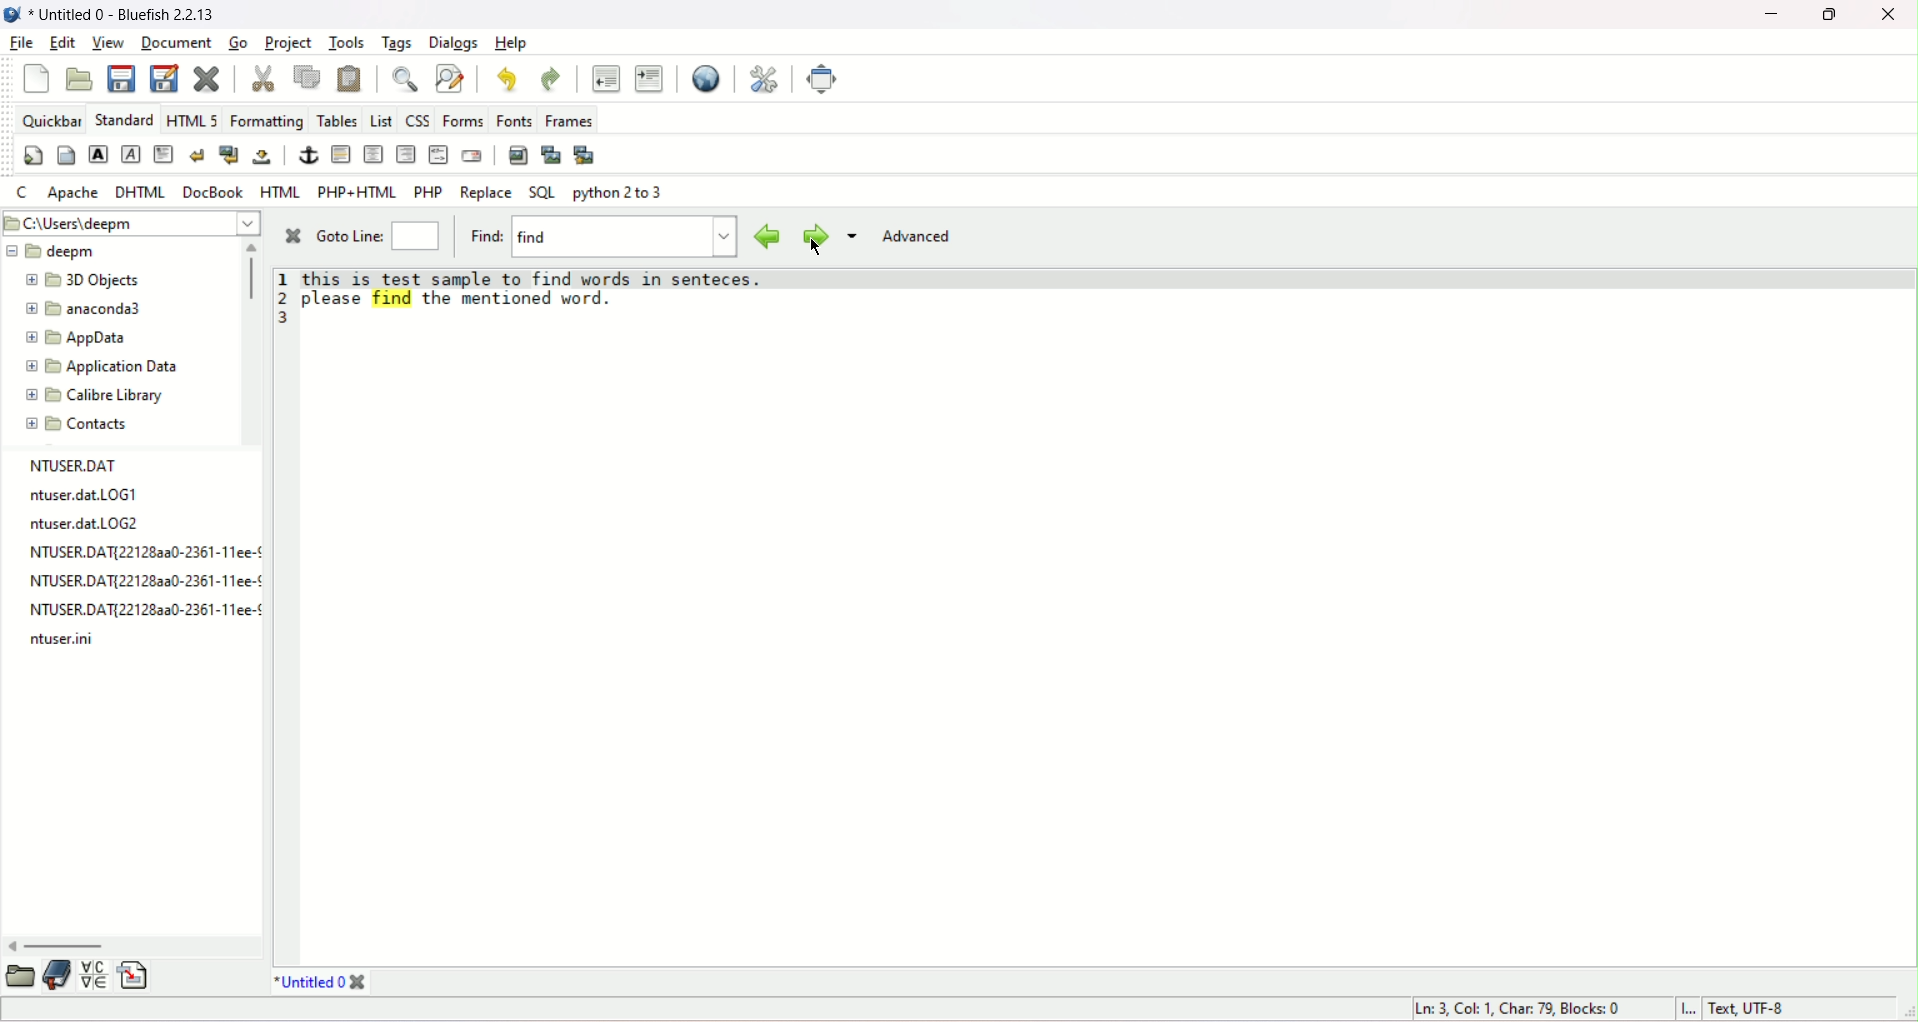  Describe the element at coordinates (550, 155) in the screenshot. I see `insert thumbnail` at that location.